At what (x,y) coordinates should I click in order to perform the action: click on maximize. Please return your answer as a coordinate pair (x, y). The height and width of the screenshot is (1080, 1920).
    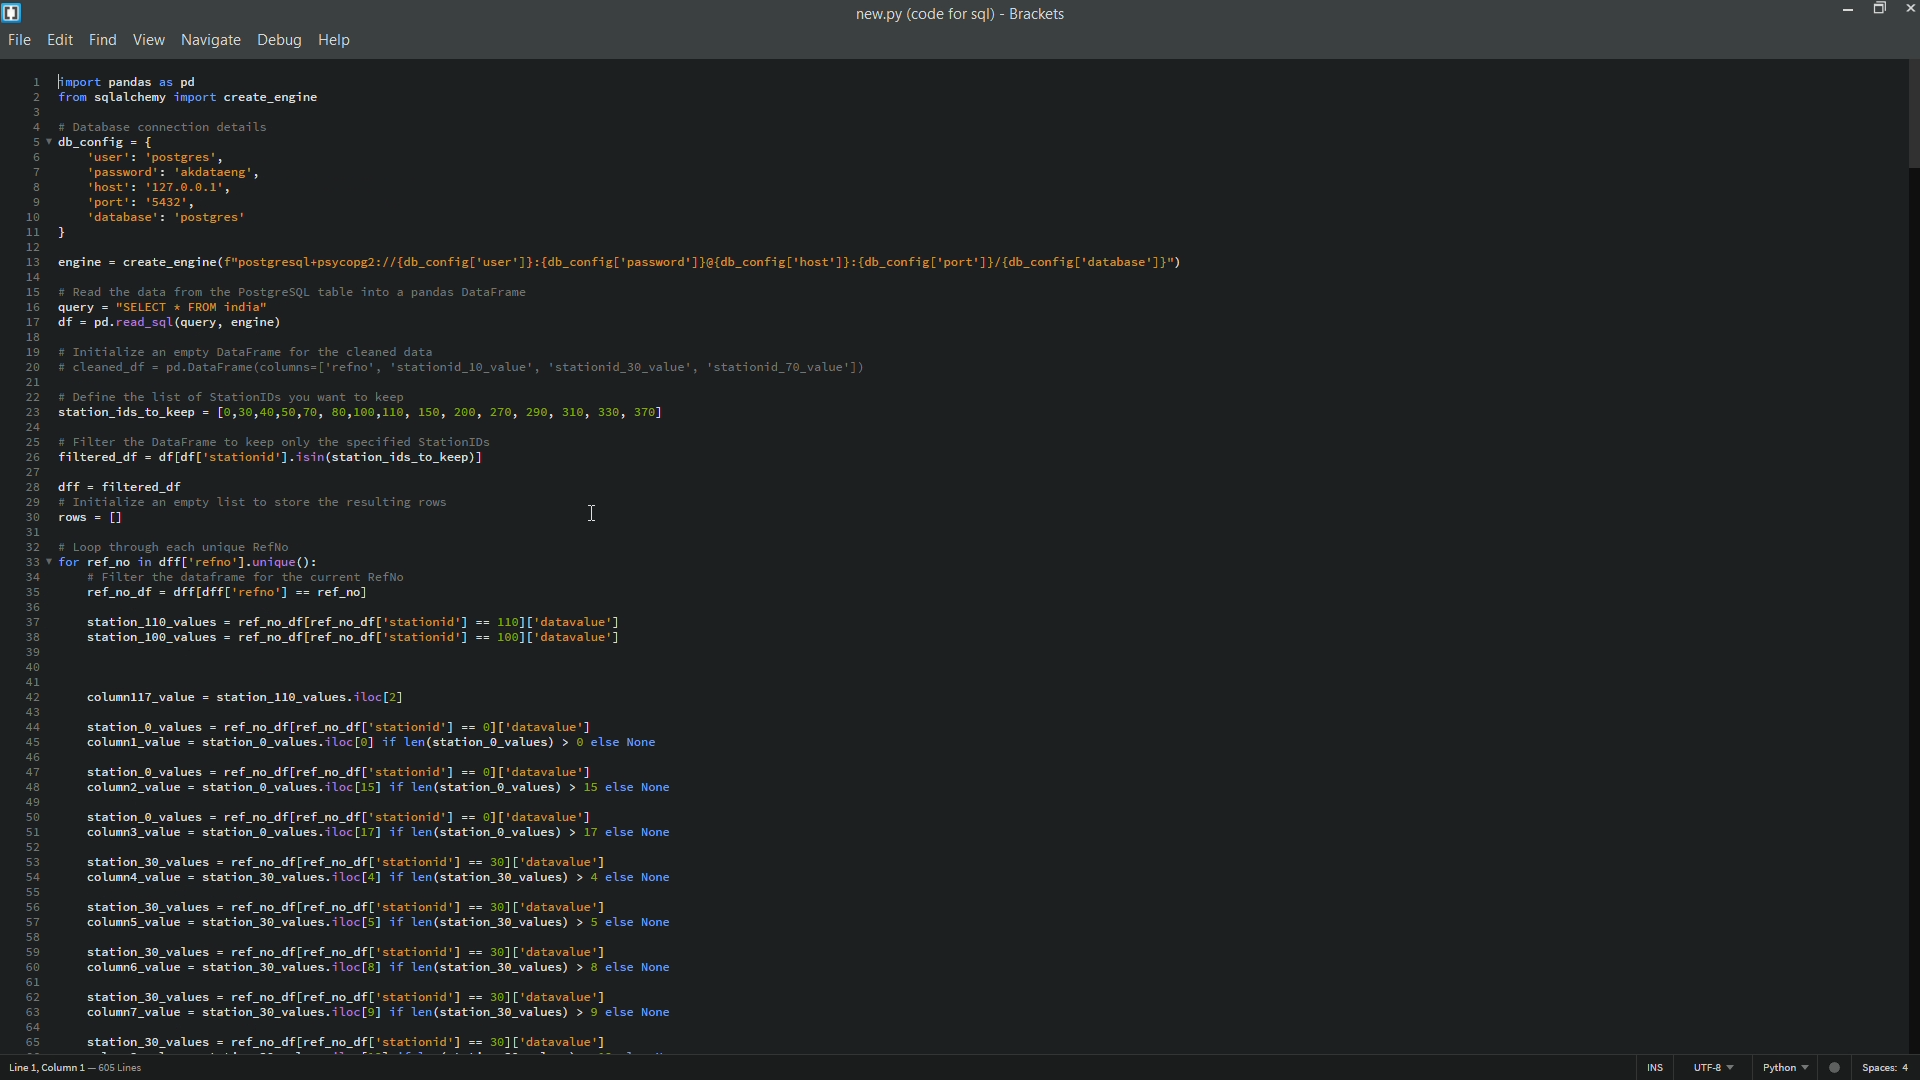
    Looking at the image, I should click on (1878, 8).